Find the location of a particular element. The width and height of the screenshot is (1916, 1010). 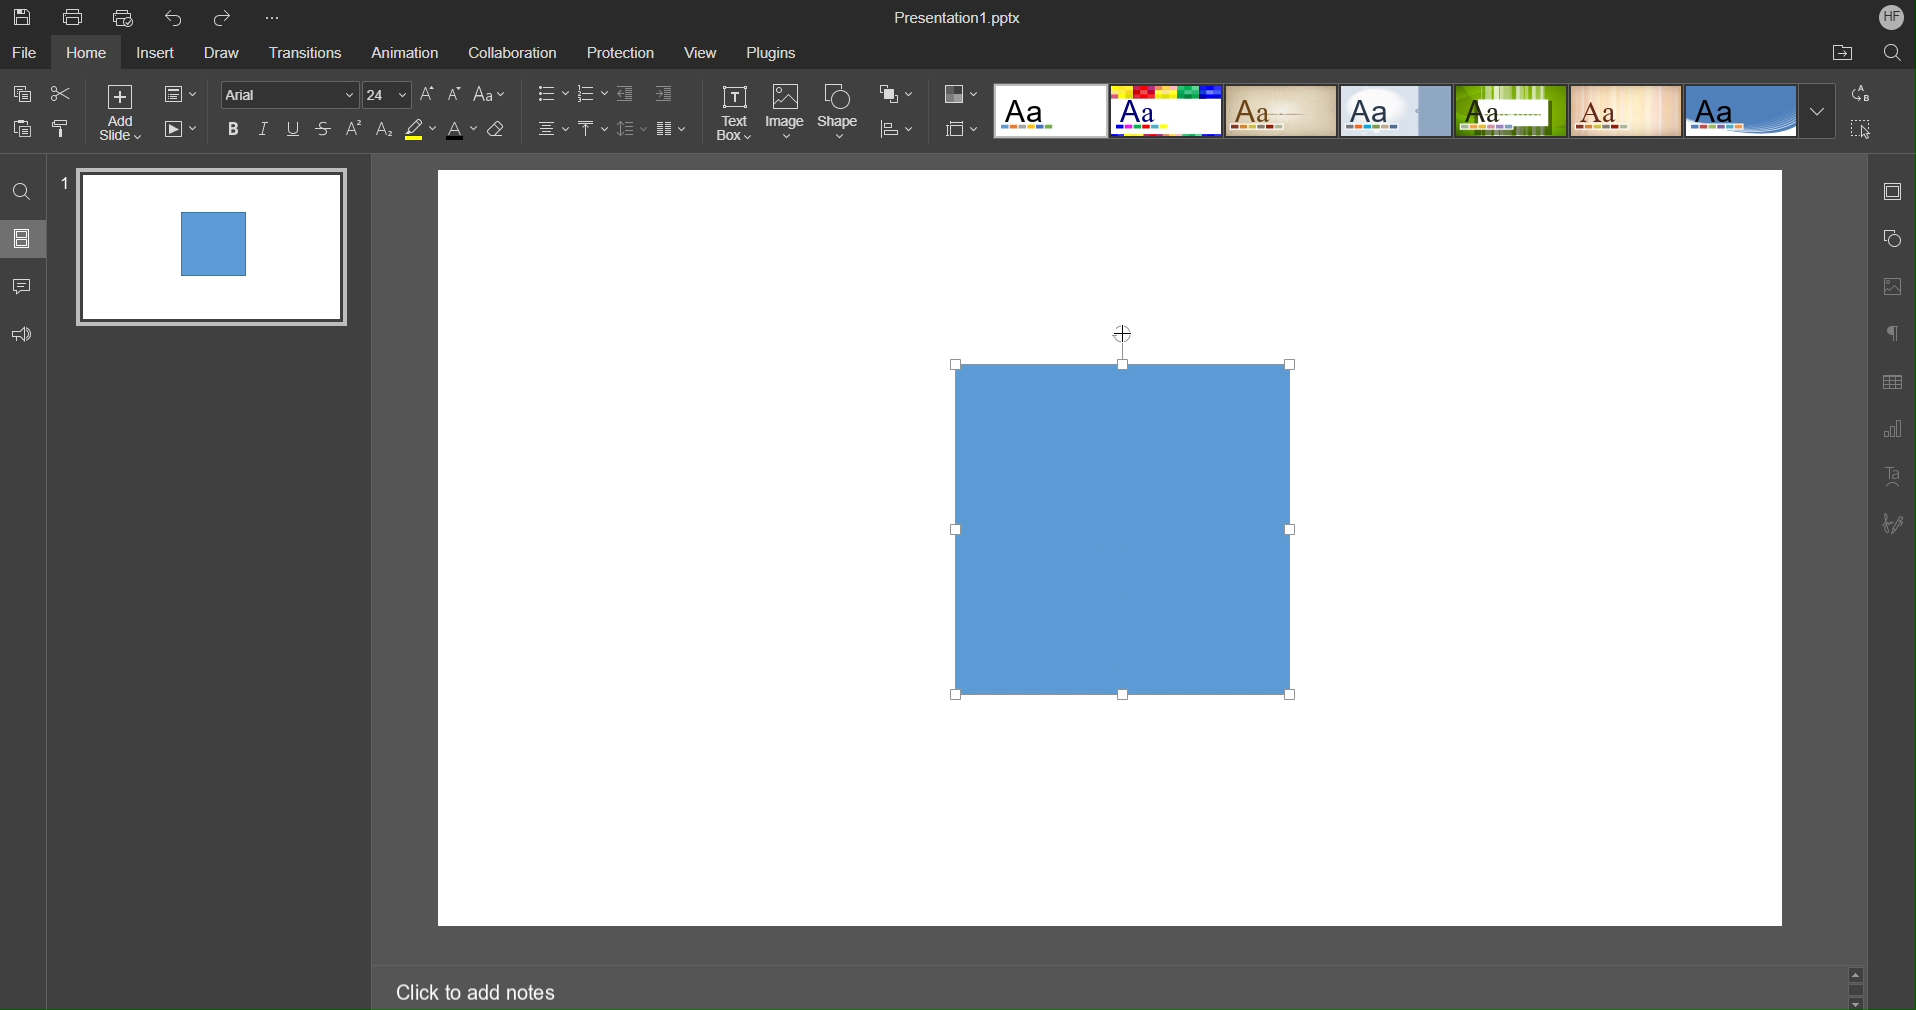

Increase Indent is located at coordinates (665, 94).